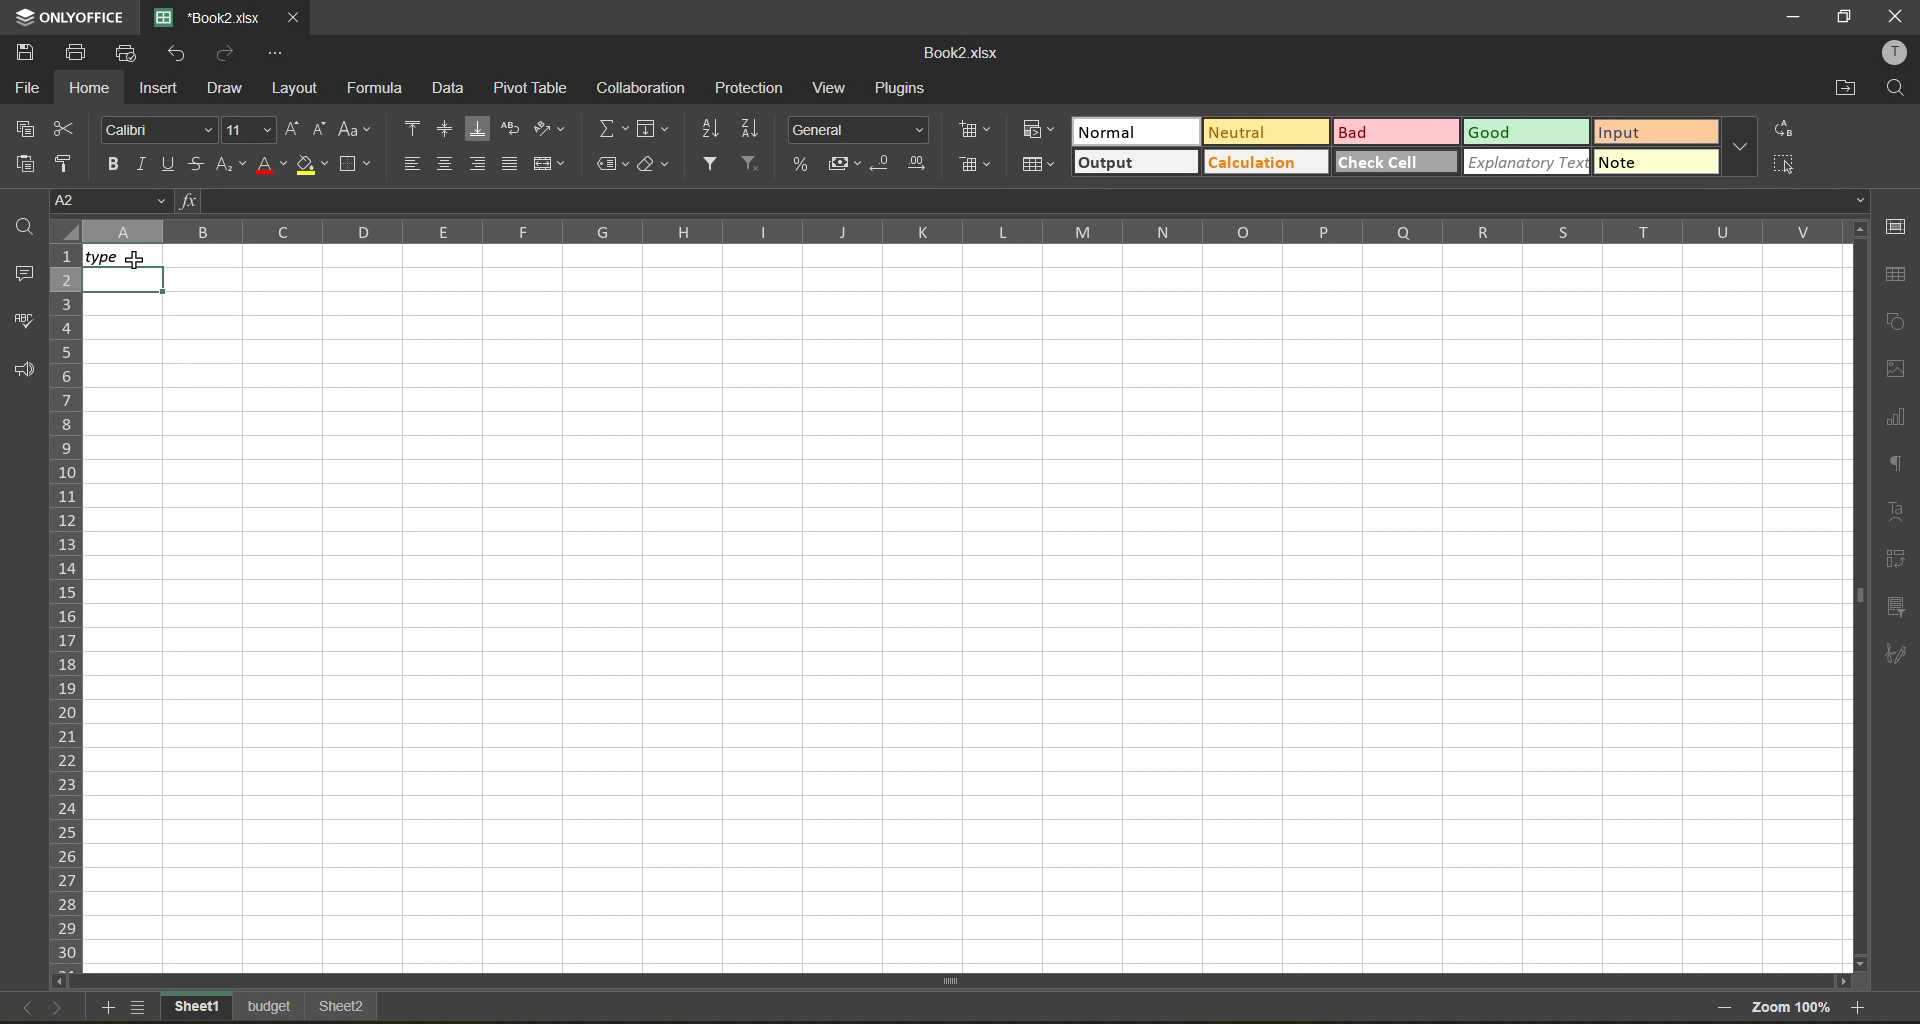  What do you see at coordinates (1265, 163) in the screenshot?
I see `calculation` at bounding box center [1265, 163].